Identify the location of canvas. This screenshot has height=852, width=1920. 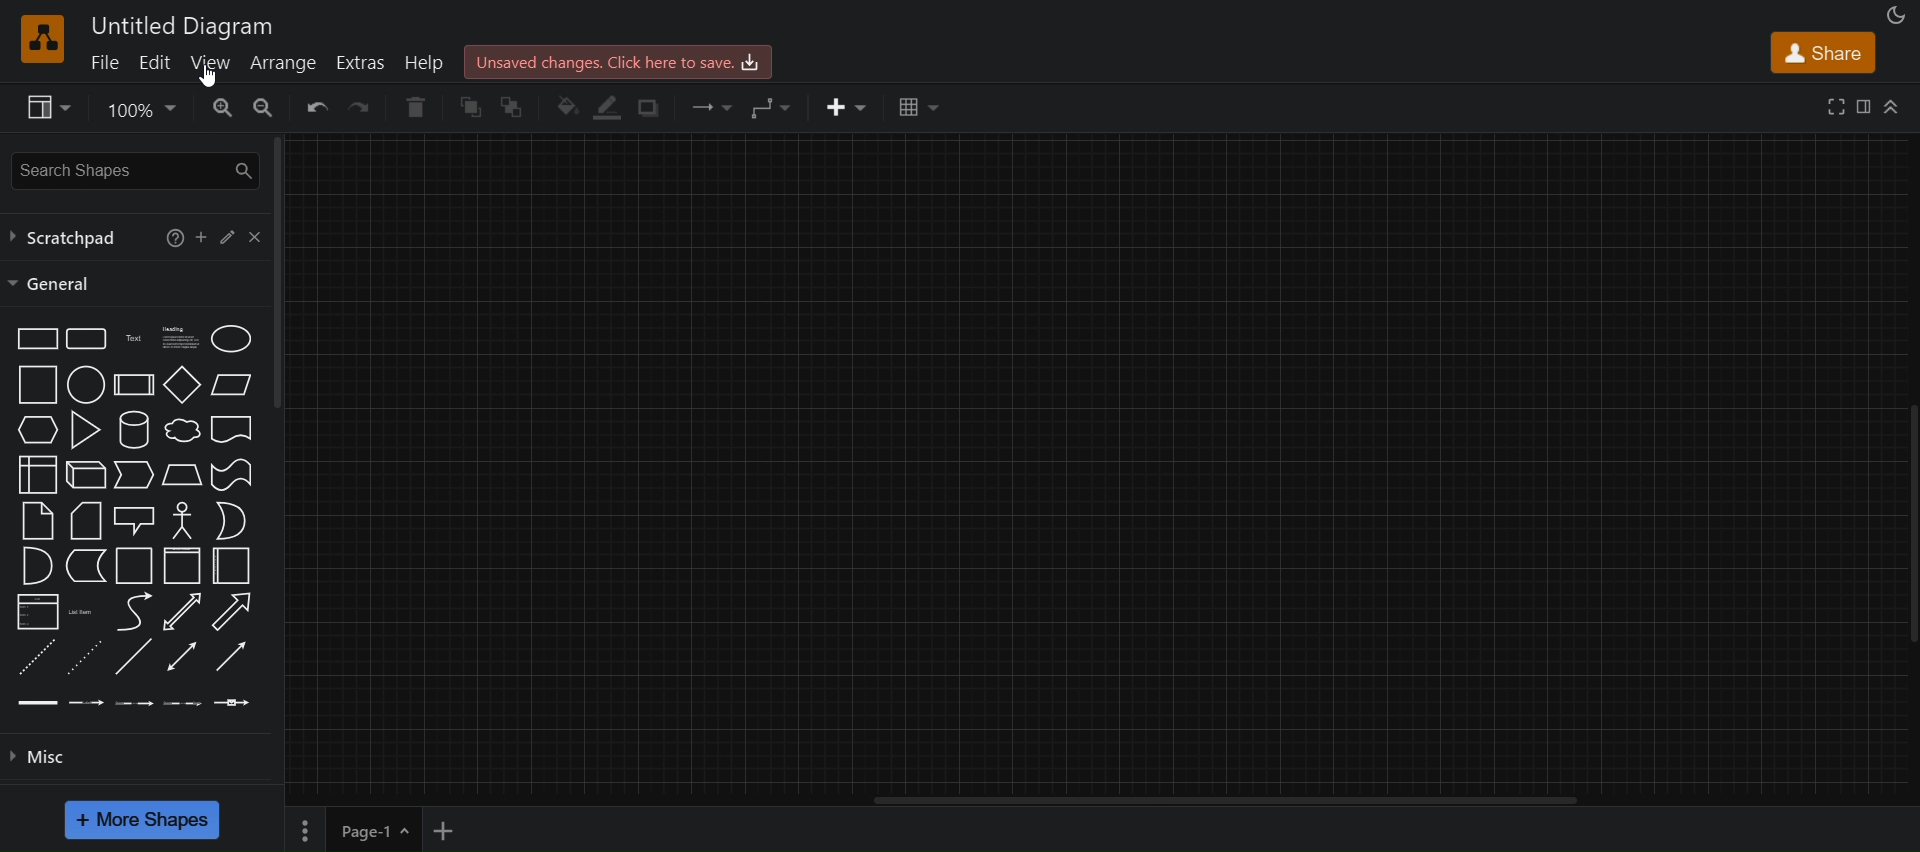
(1107, 459).